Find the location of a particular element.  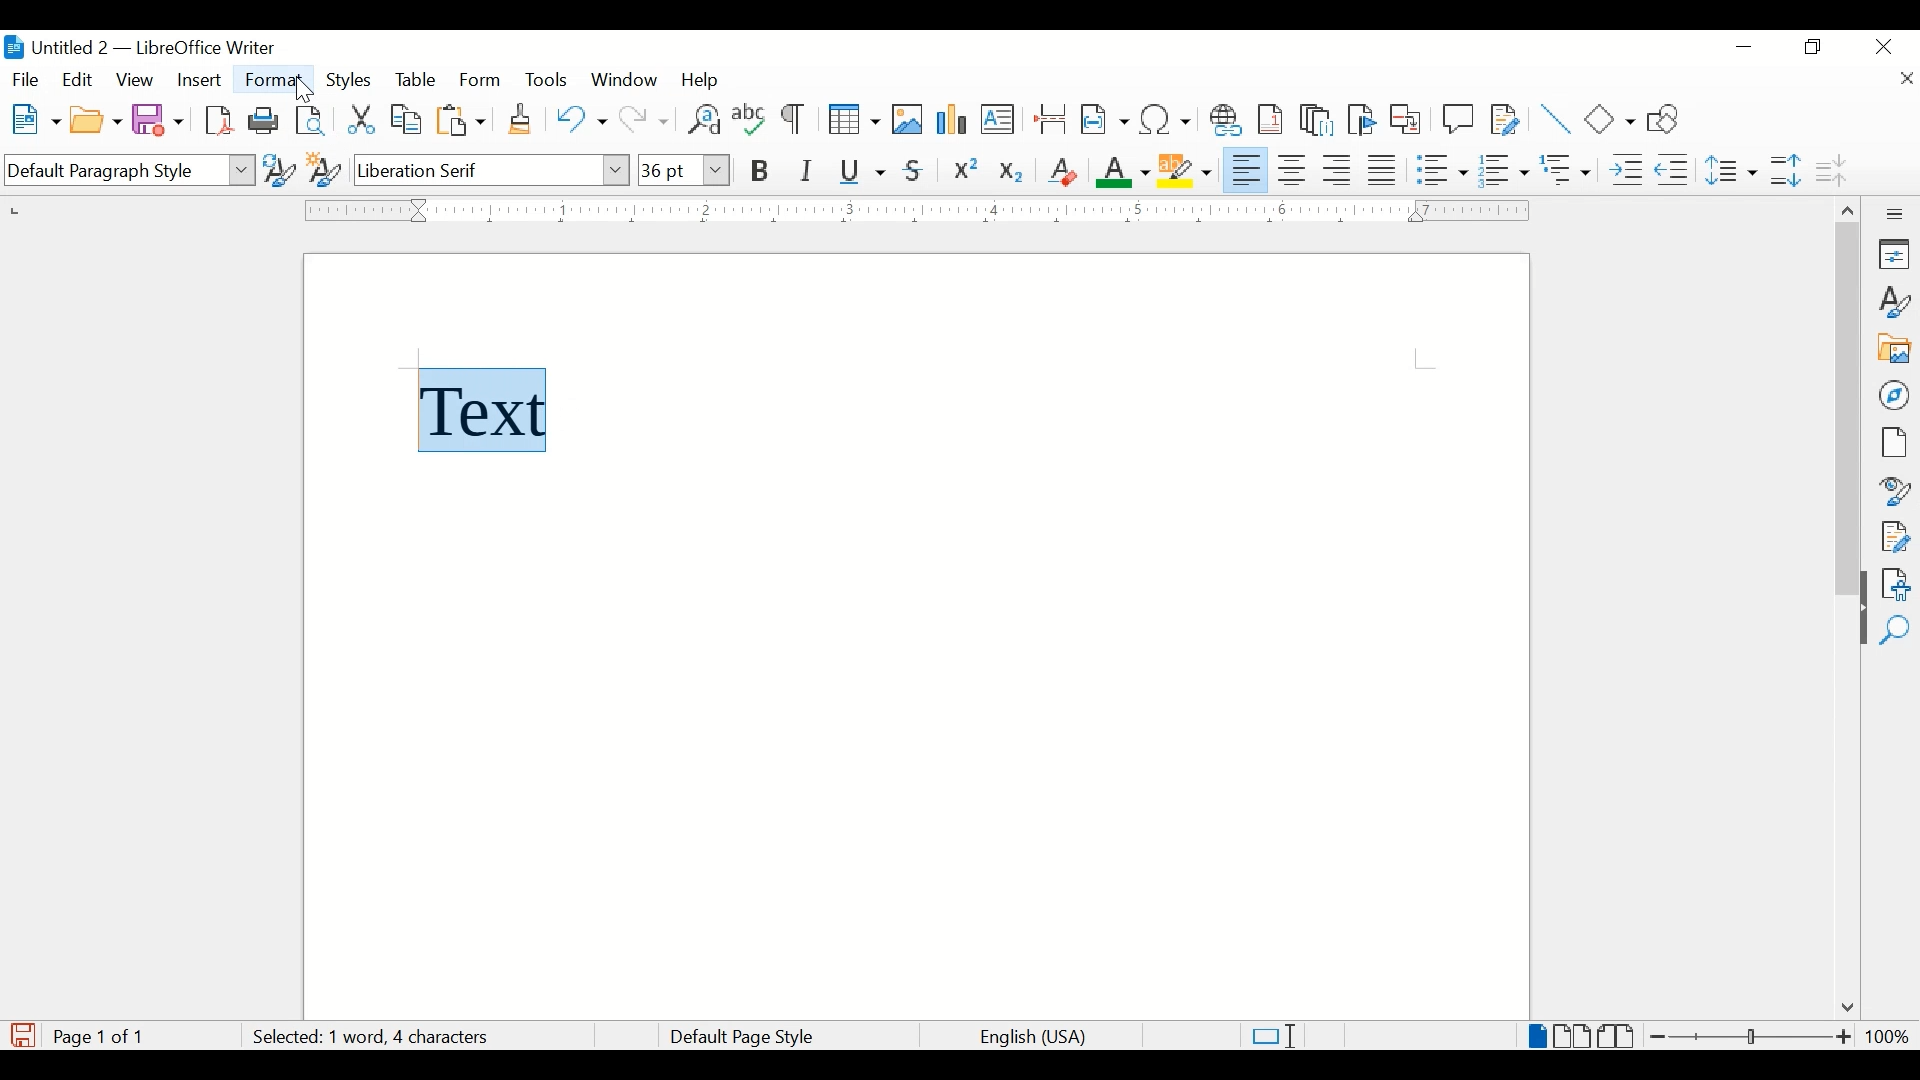

find is located at coordinates (1895, 631).